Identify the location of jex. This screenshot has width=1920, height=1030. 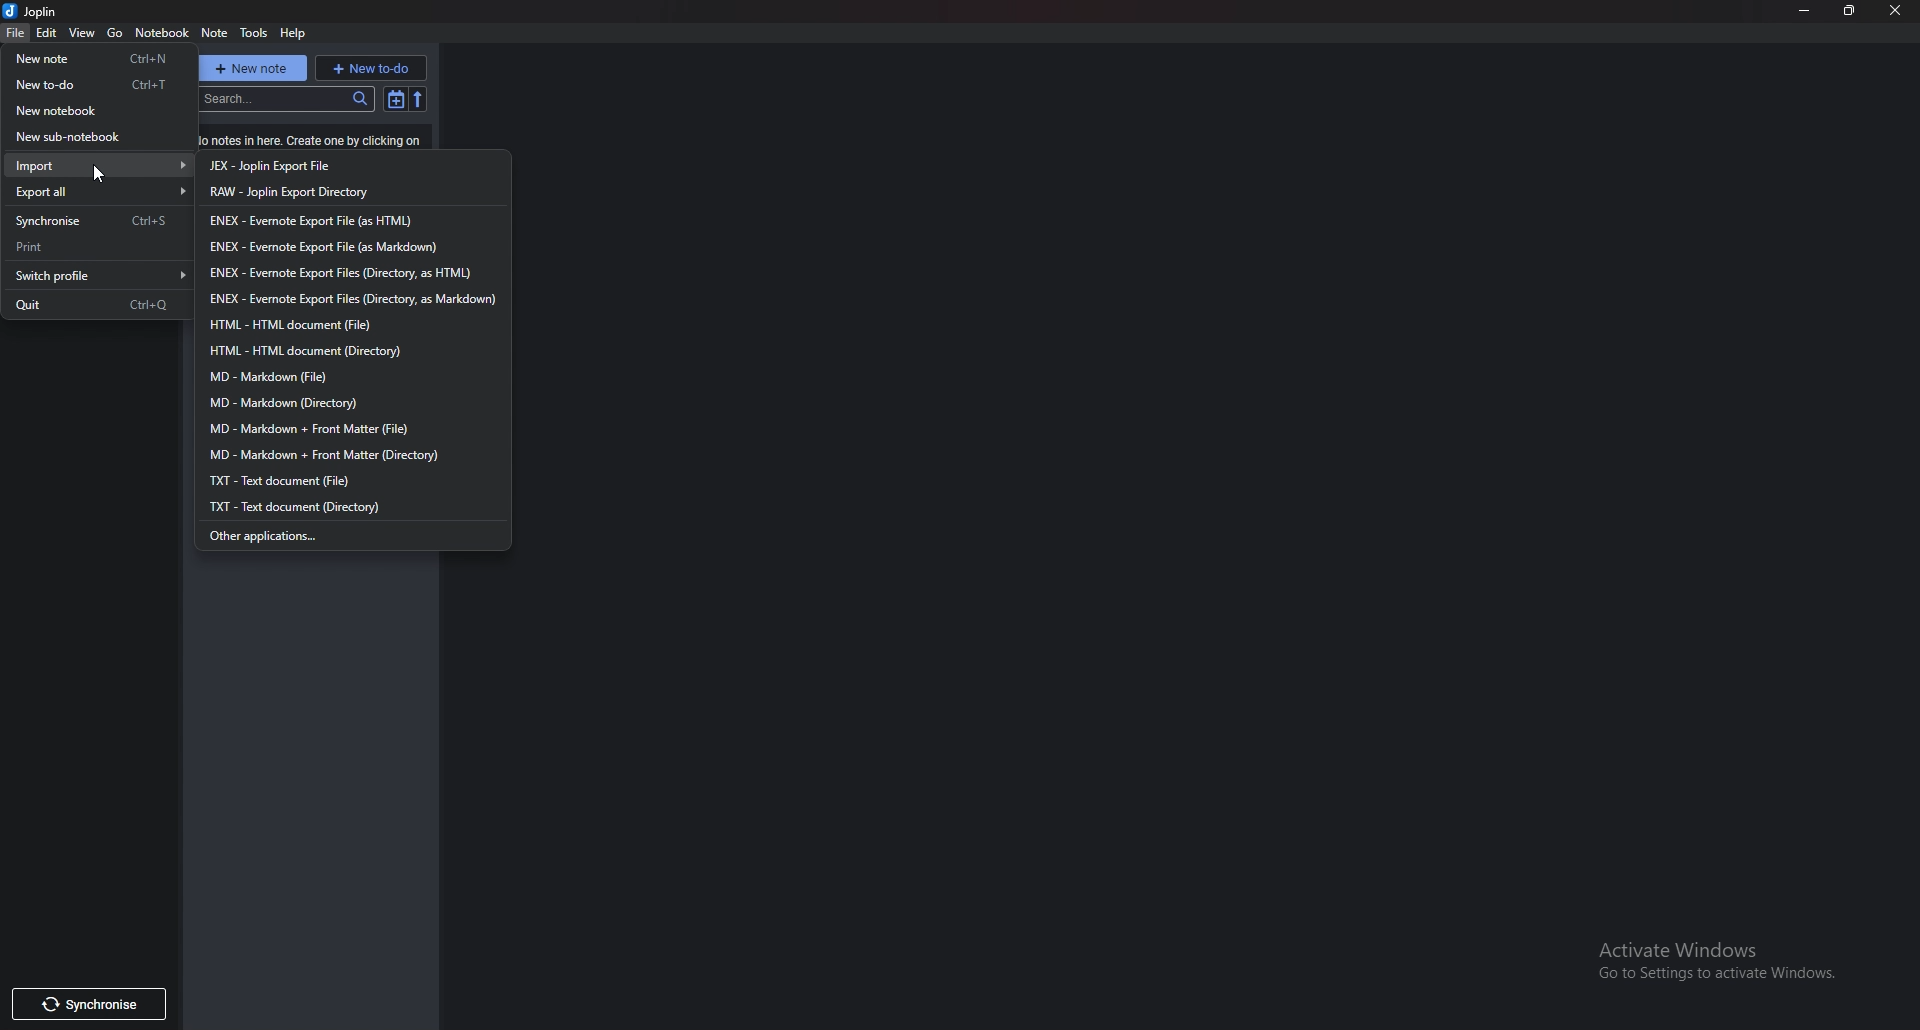
(309, 166).